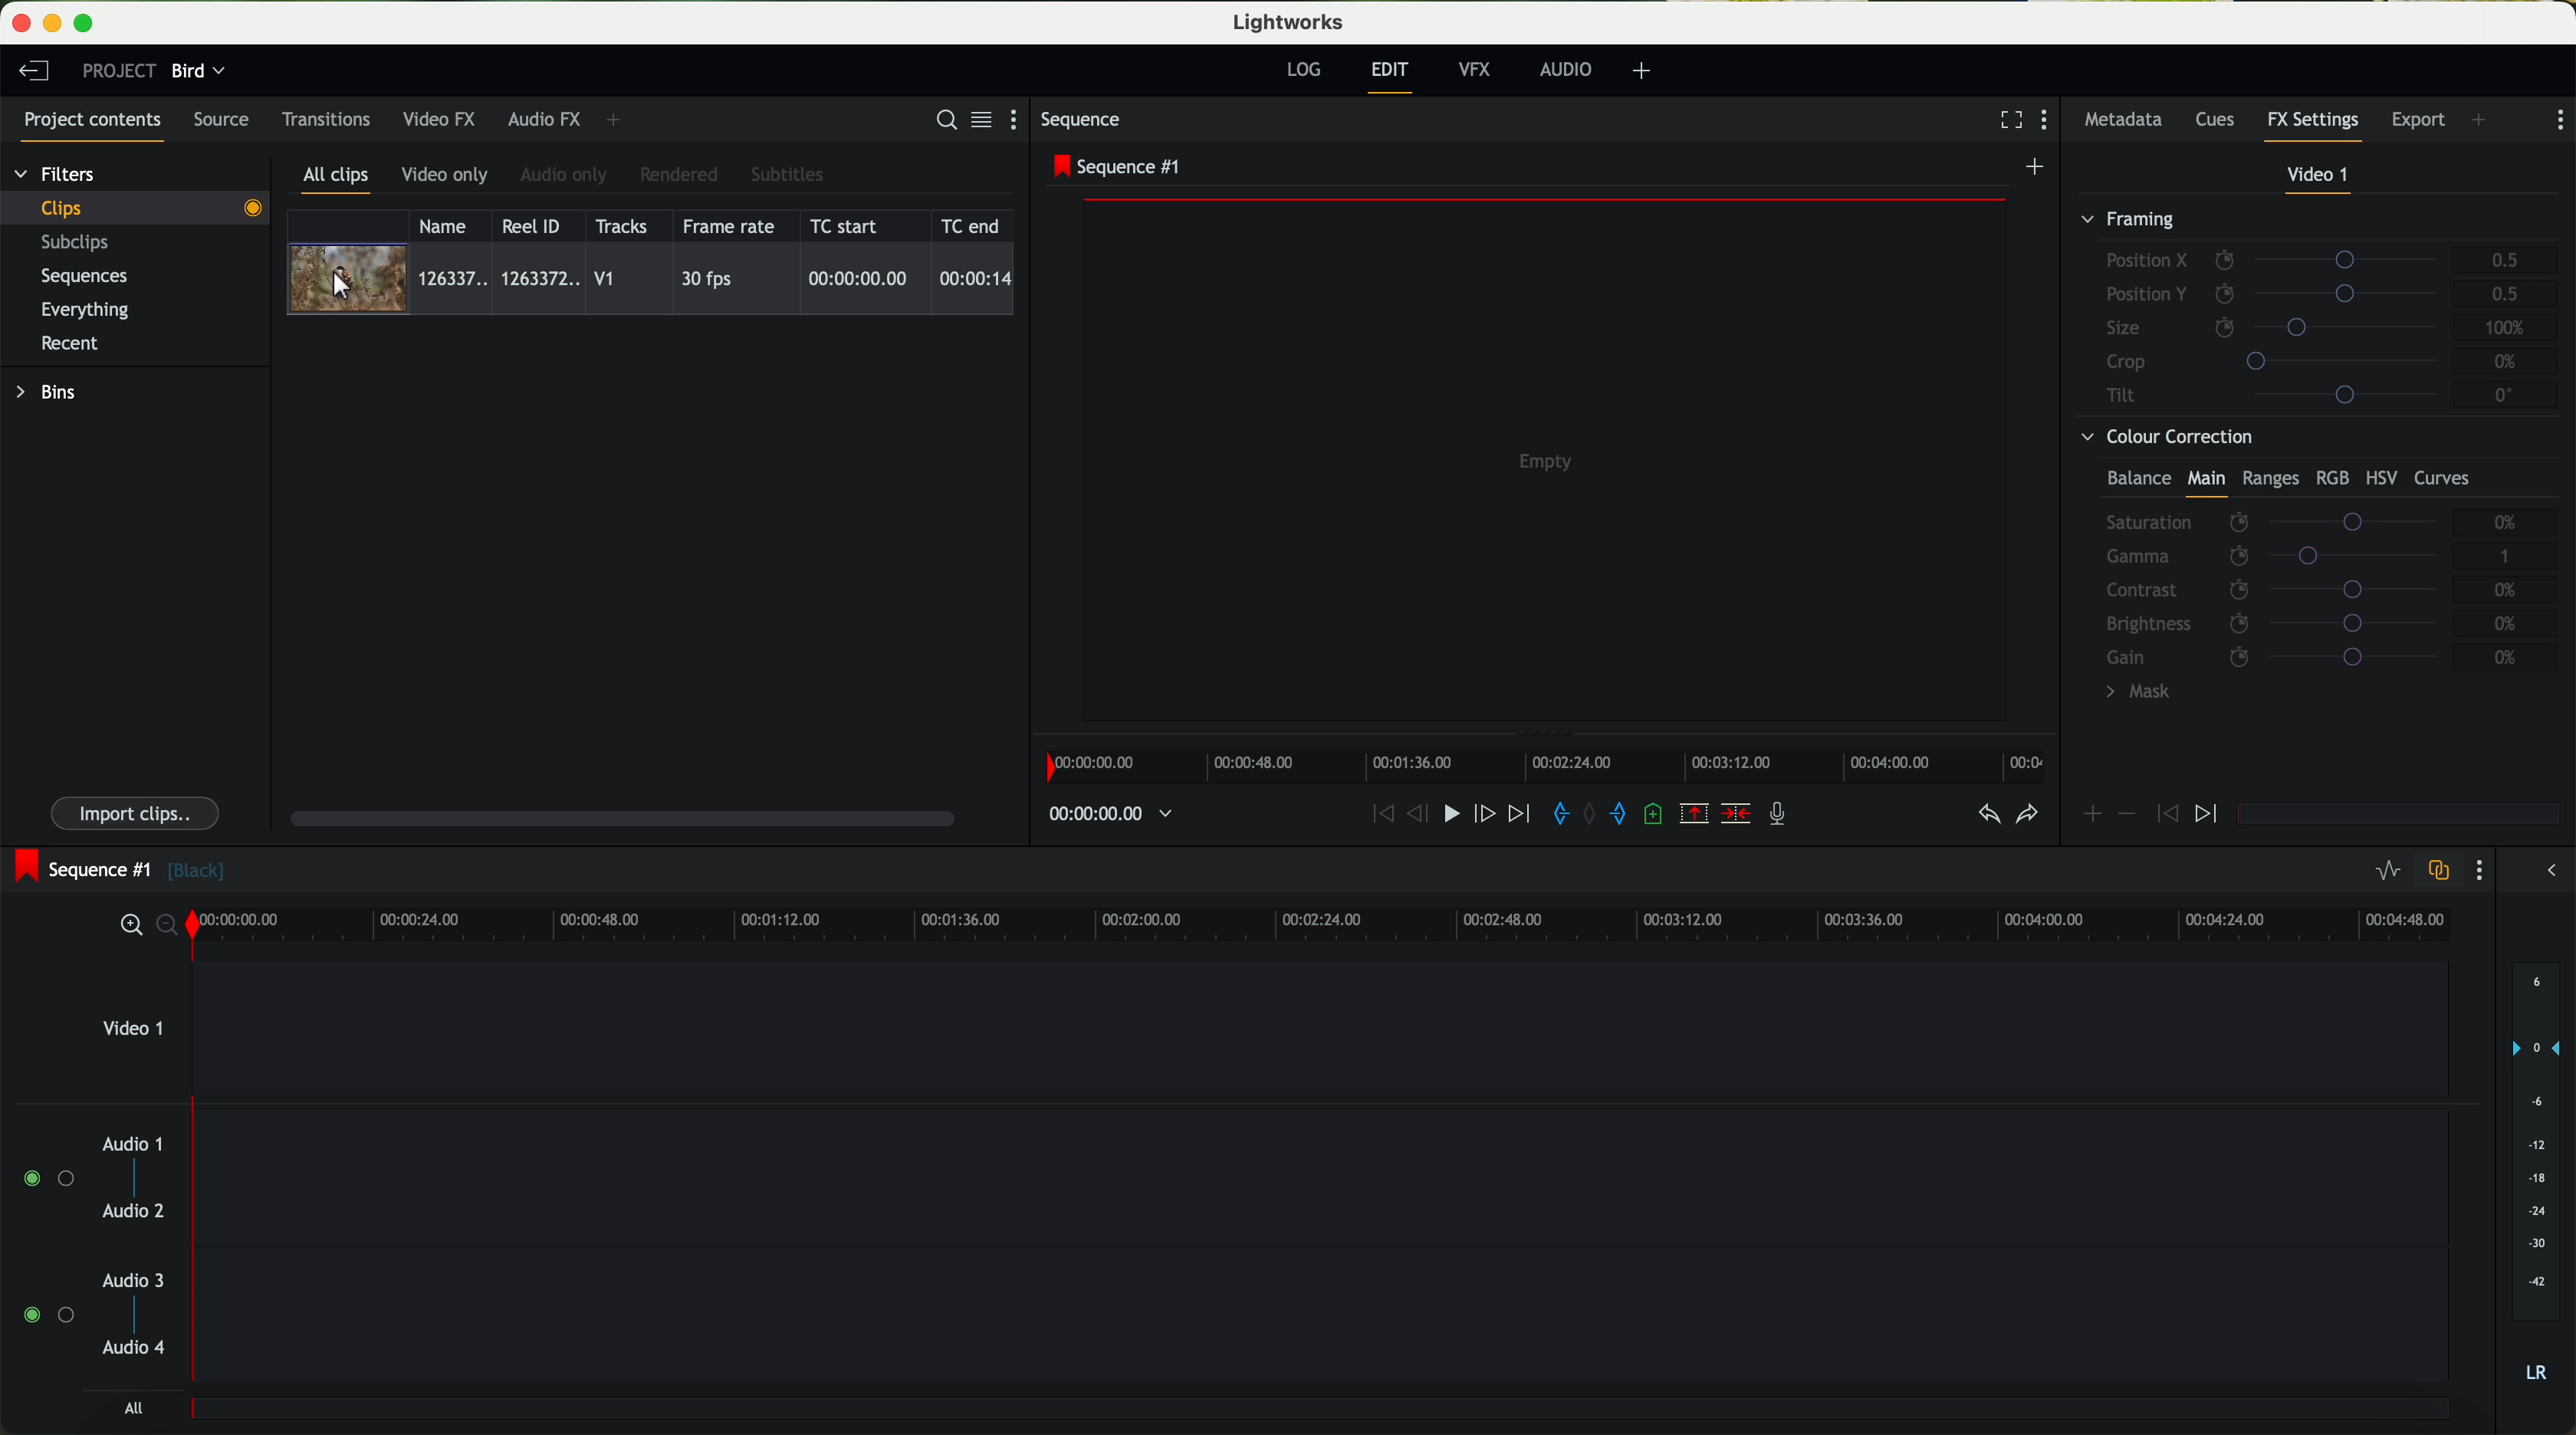 The width and height of the screenshot is (2576, 1435). Describe the element at coordinates (2419, 122) in the screenshot. I see `export` at that location.